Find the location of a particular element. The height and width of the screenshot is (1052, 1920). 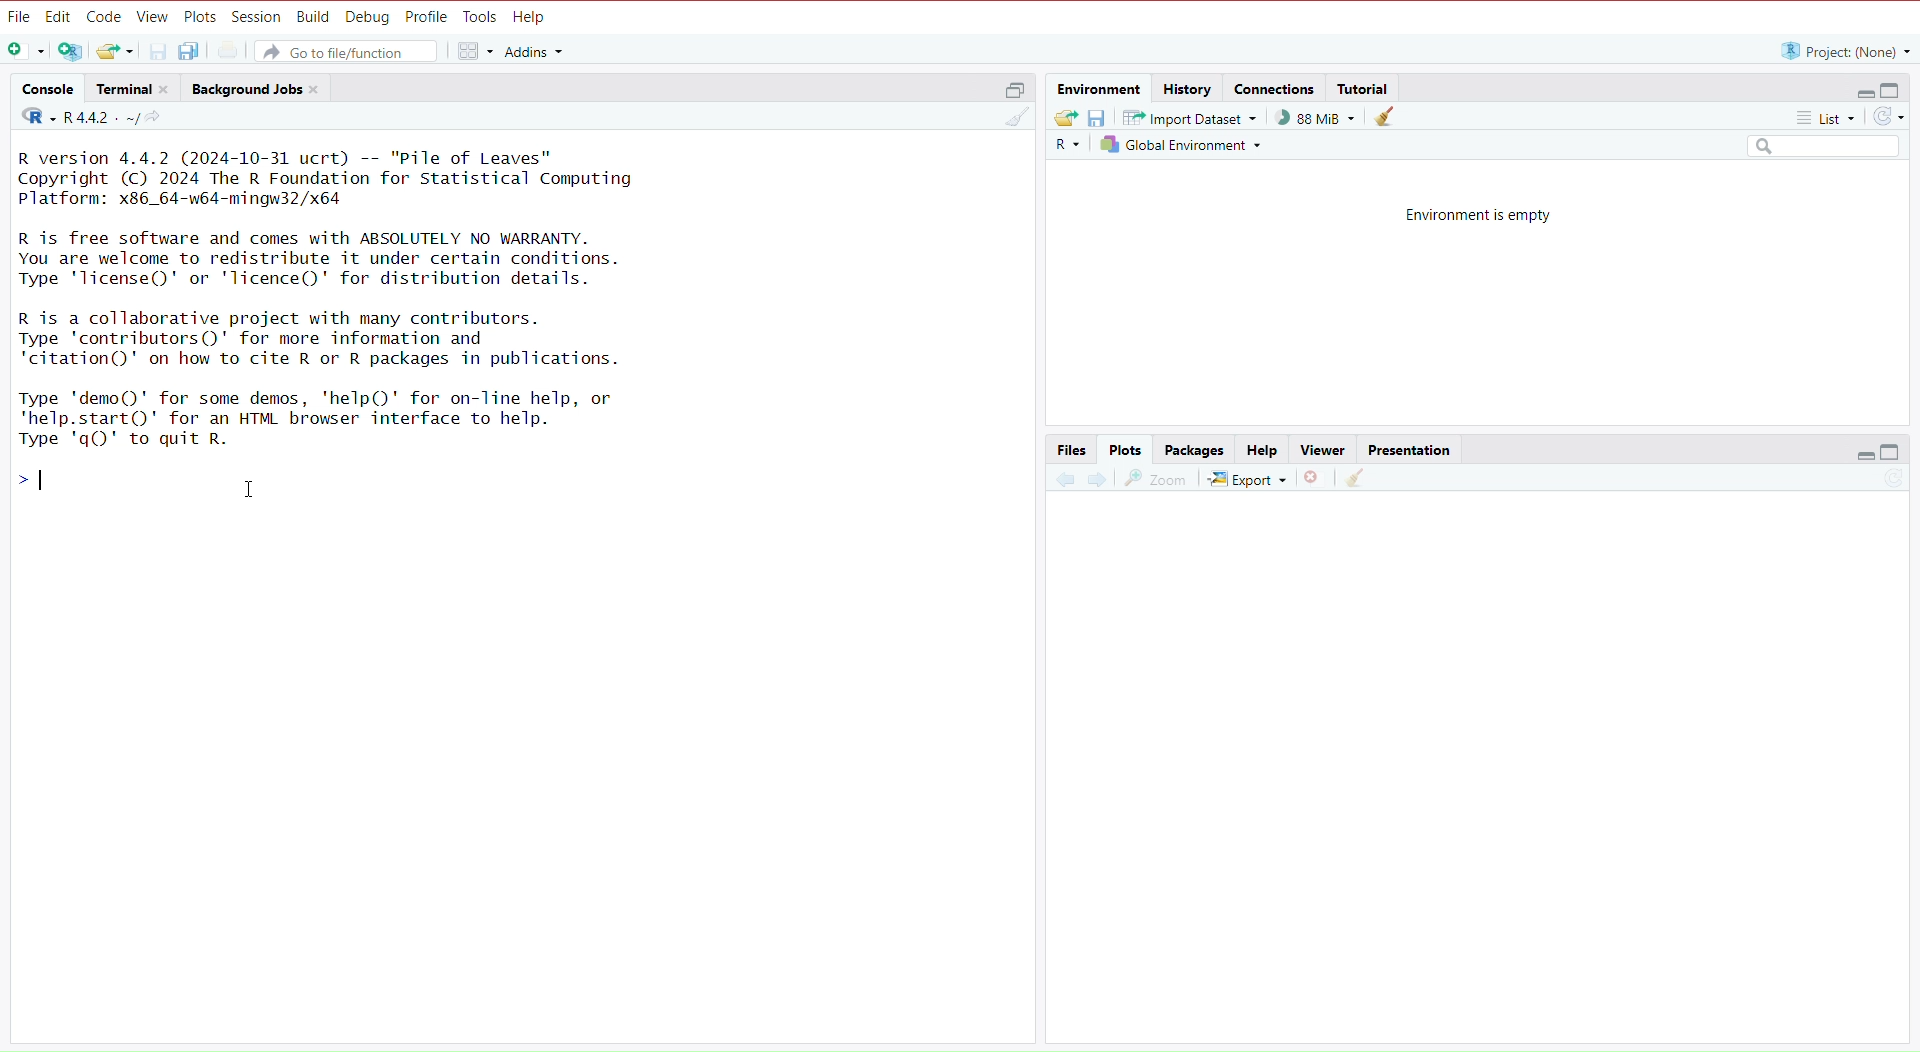

Clear is located at coordinates (1014, 117).